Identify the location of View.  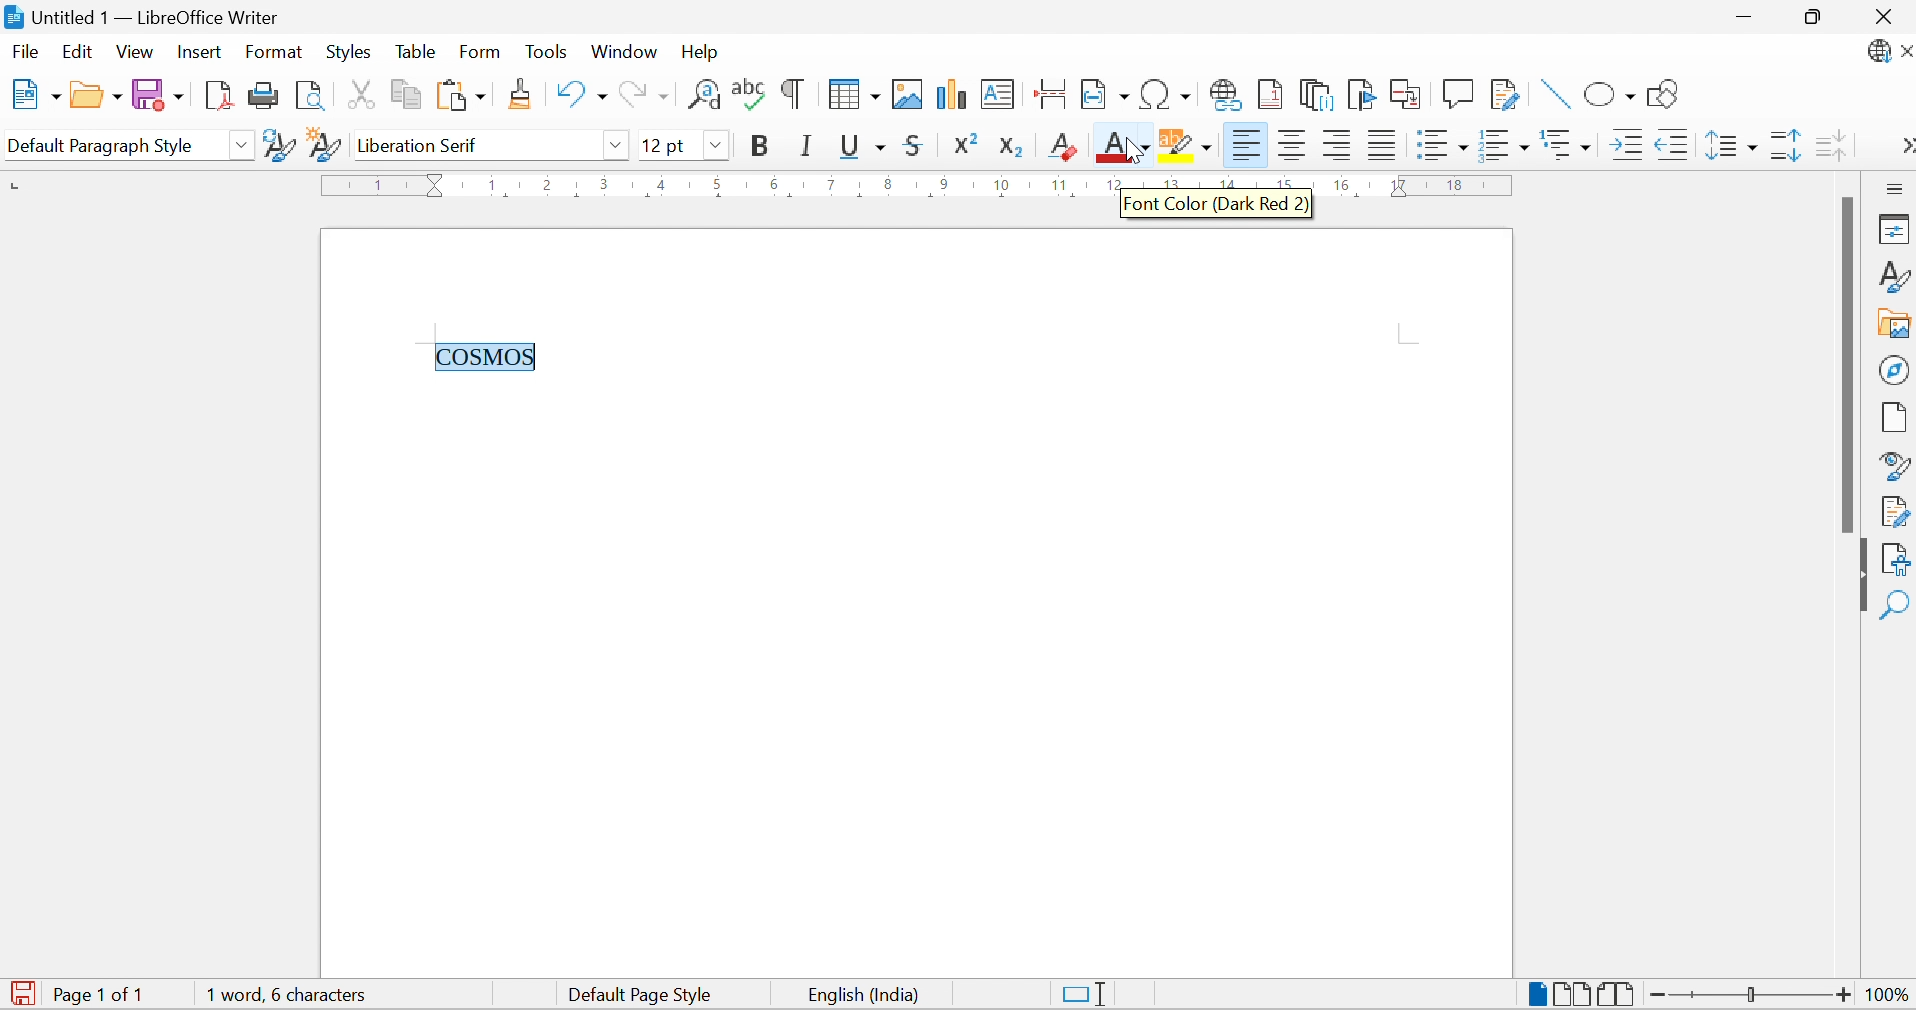
(135, 52).